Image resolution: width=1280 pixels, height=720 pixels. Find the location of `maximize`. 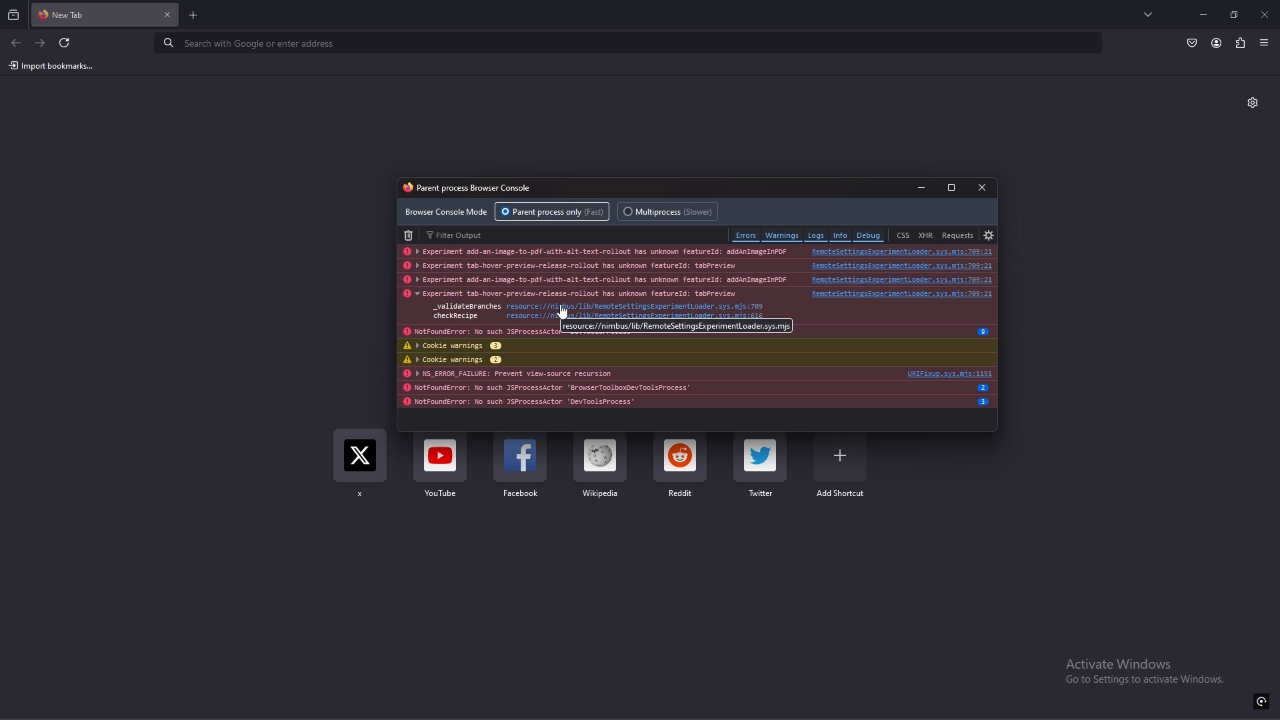

maximize is located at coordinates (952, 188).